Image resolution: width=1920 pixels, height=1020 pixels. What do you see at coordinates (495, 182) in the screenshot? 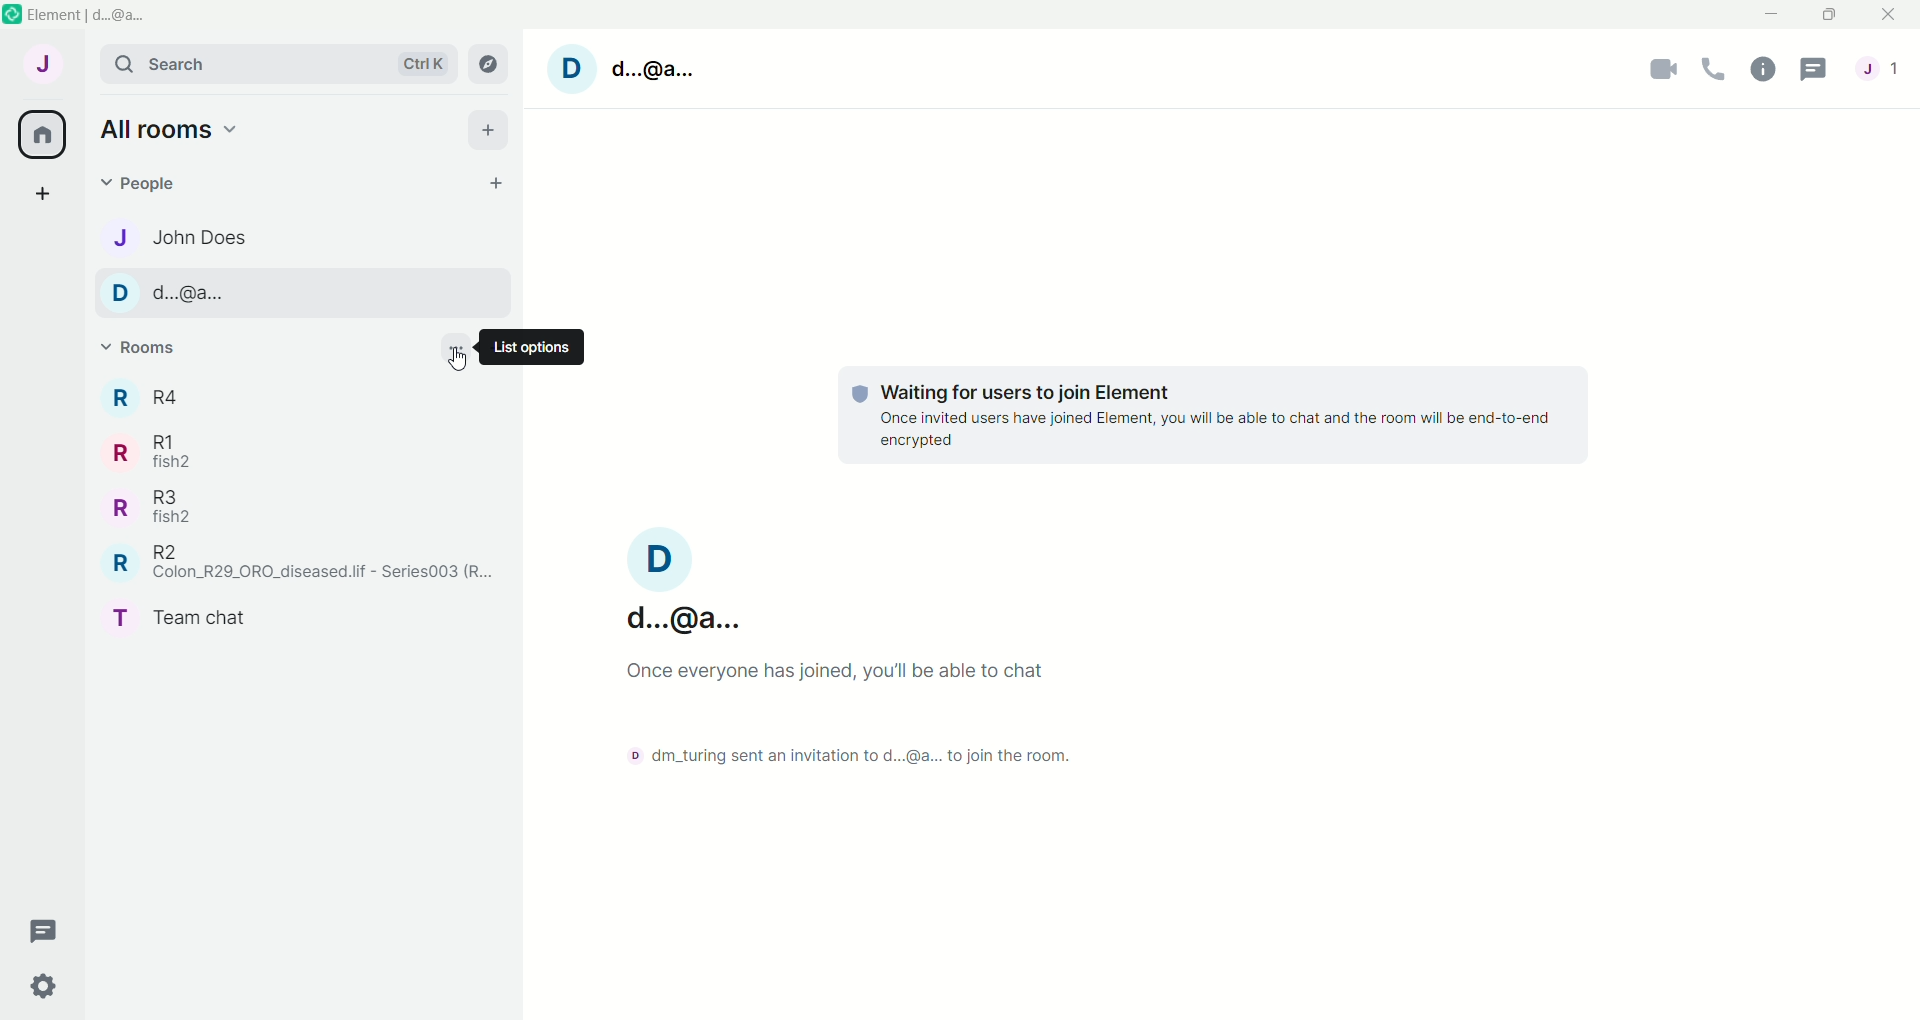
I see `Start chat` at bounding box center [495, 182].